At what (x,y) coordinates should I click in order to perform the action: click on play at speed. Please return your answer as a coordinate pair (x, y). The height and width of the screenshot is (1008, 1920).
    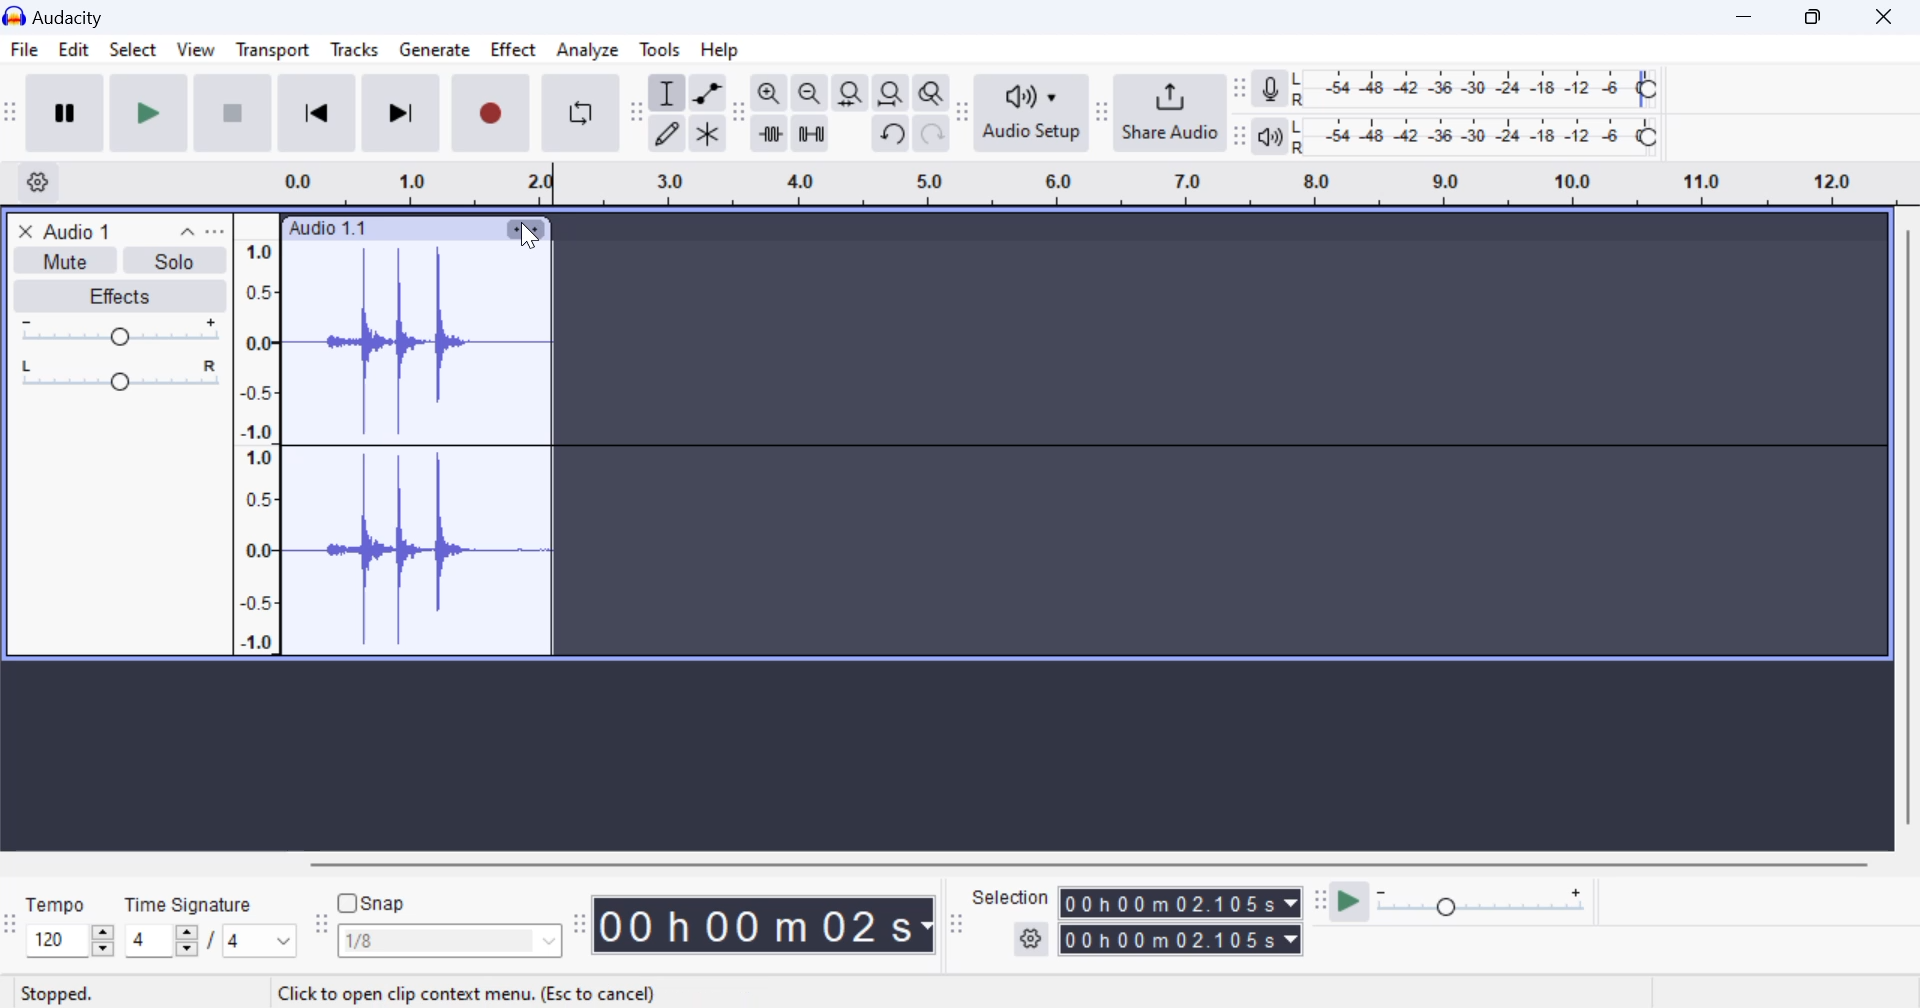
    Looking at the image, I should click on (1349, 903).